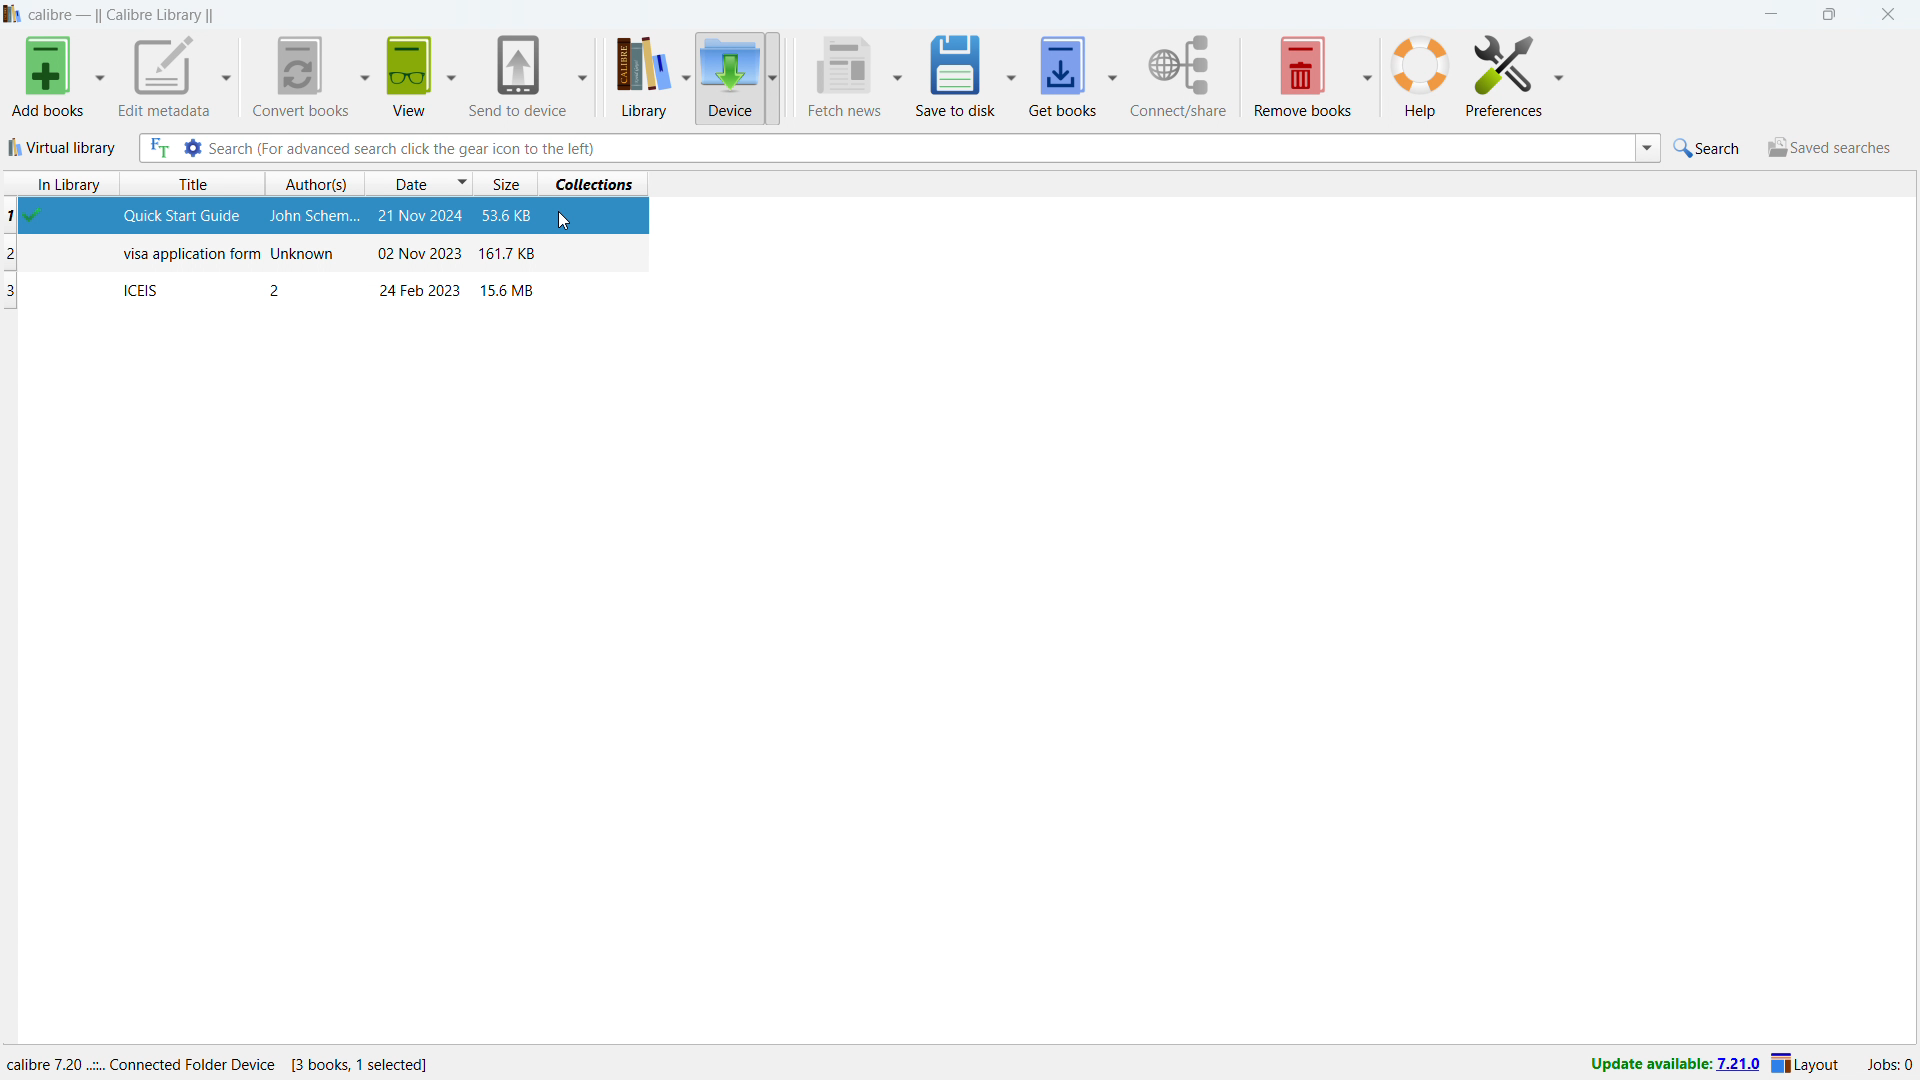 This screenshot has width=1920, height=1080. Describe the element at coordinates (227, 1060) in the screenshot. I see `details of software program` at that location.